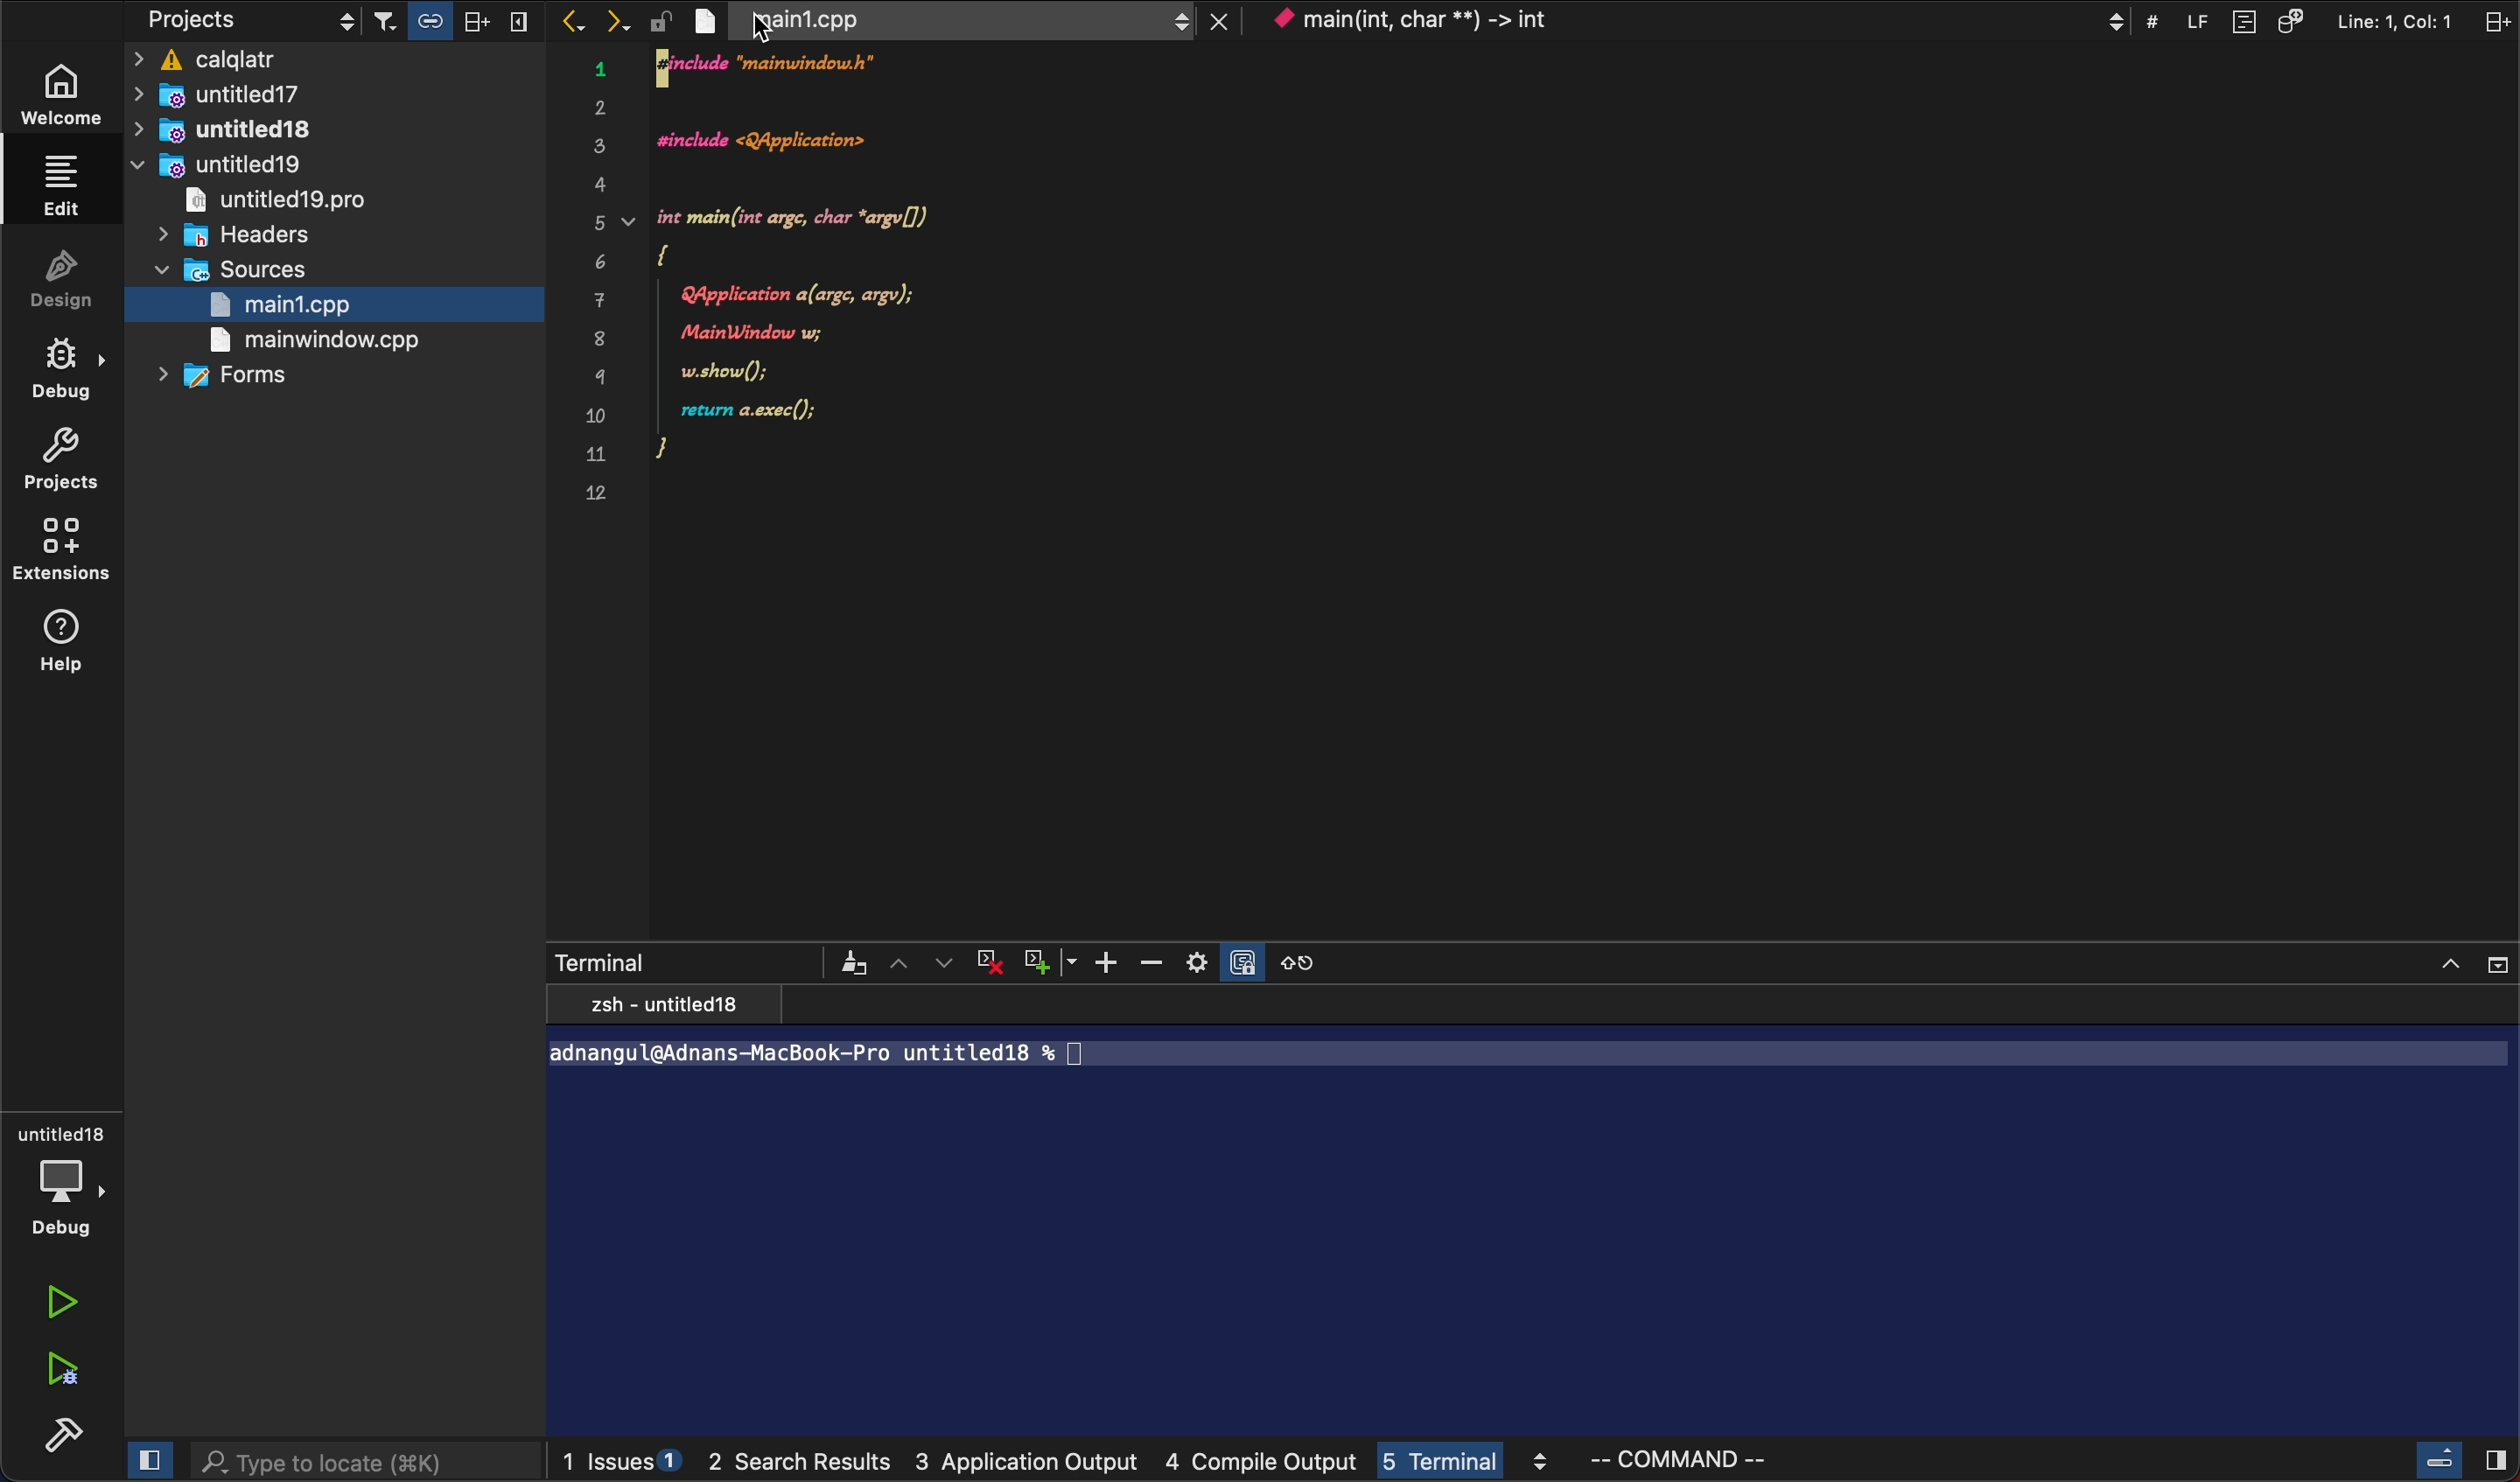  I want to click on context, so click(1683, 21).